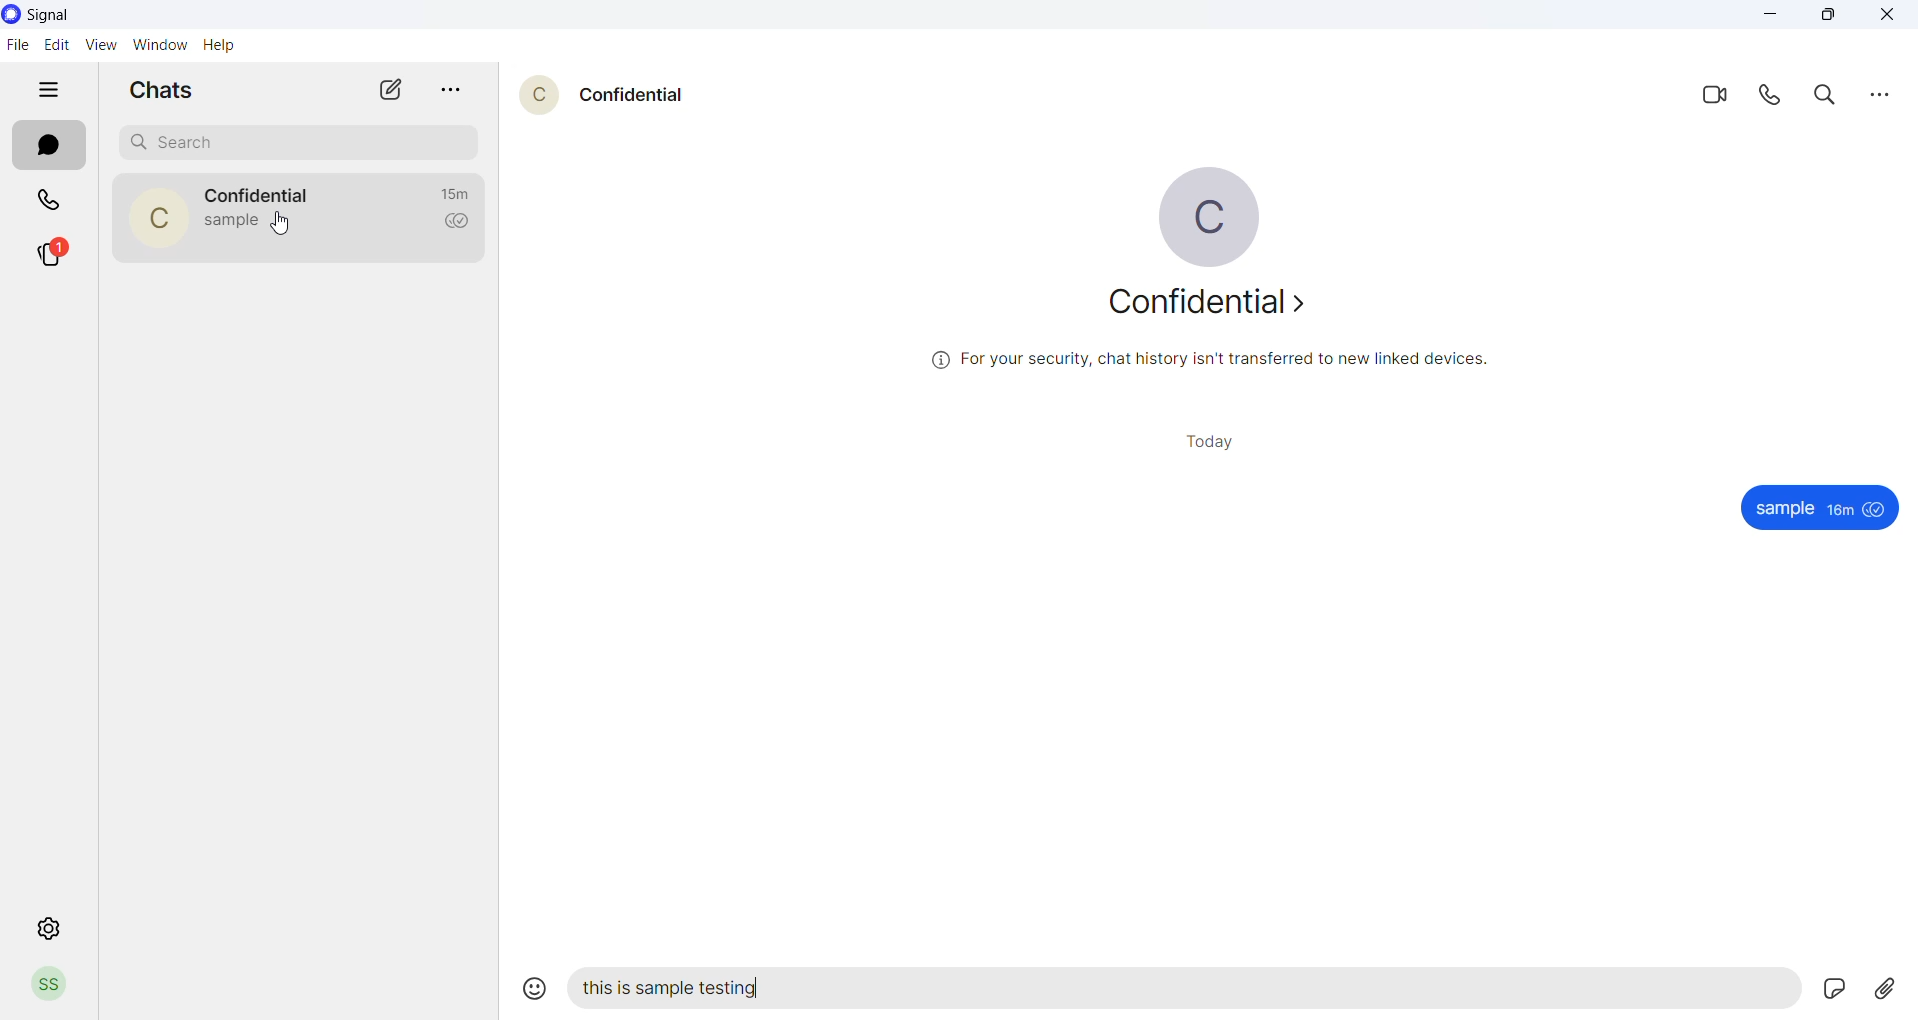 The width and height of the screenshot is (1918, 1020). What do you see at coordinates (1829, 96) in the screenshot?
I see `search message` at bounding box center [1829, 96].